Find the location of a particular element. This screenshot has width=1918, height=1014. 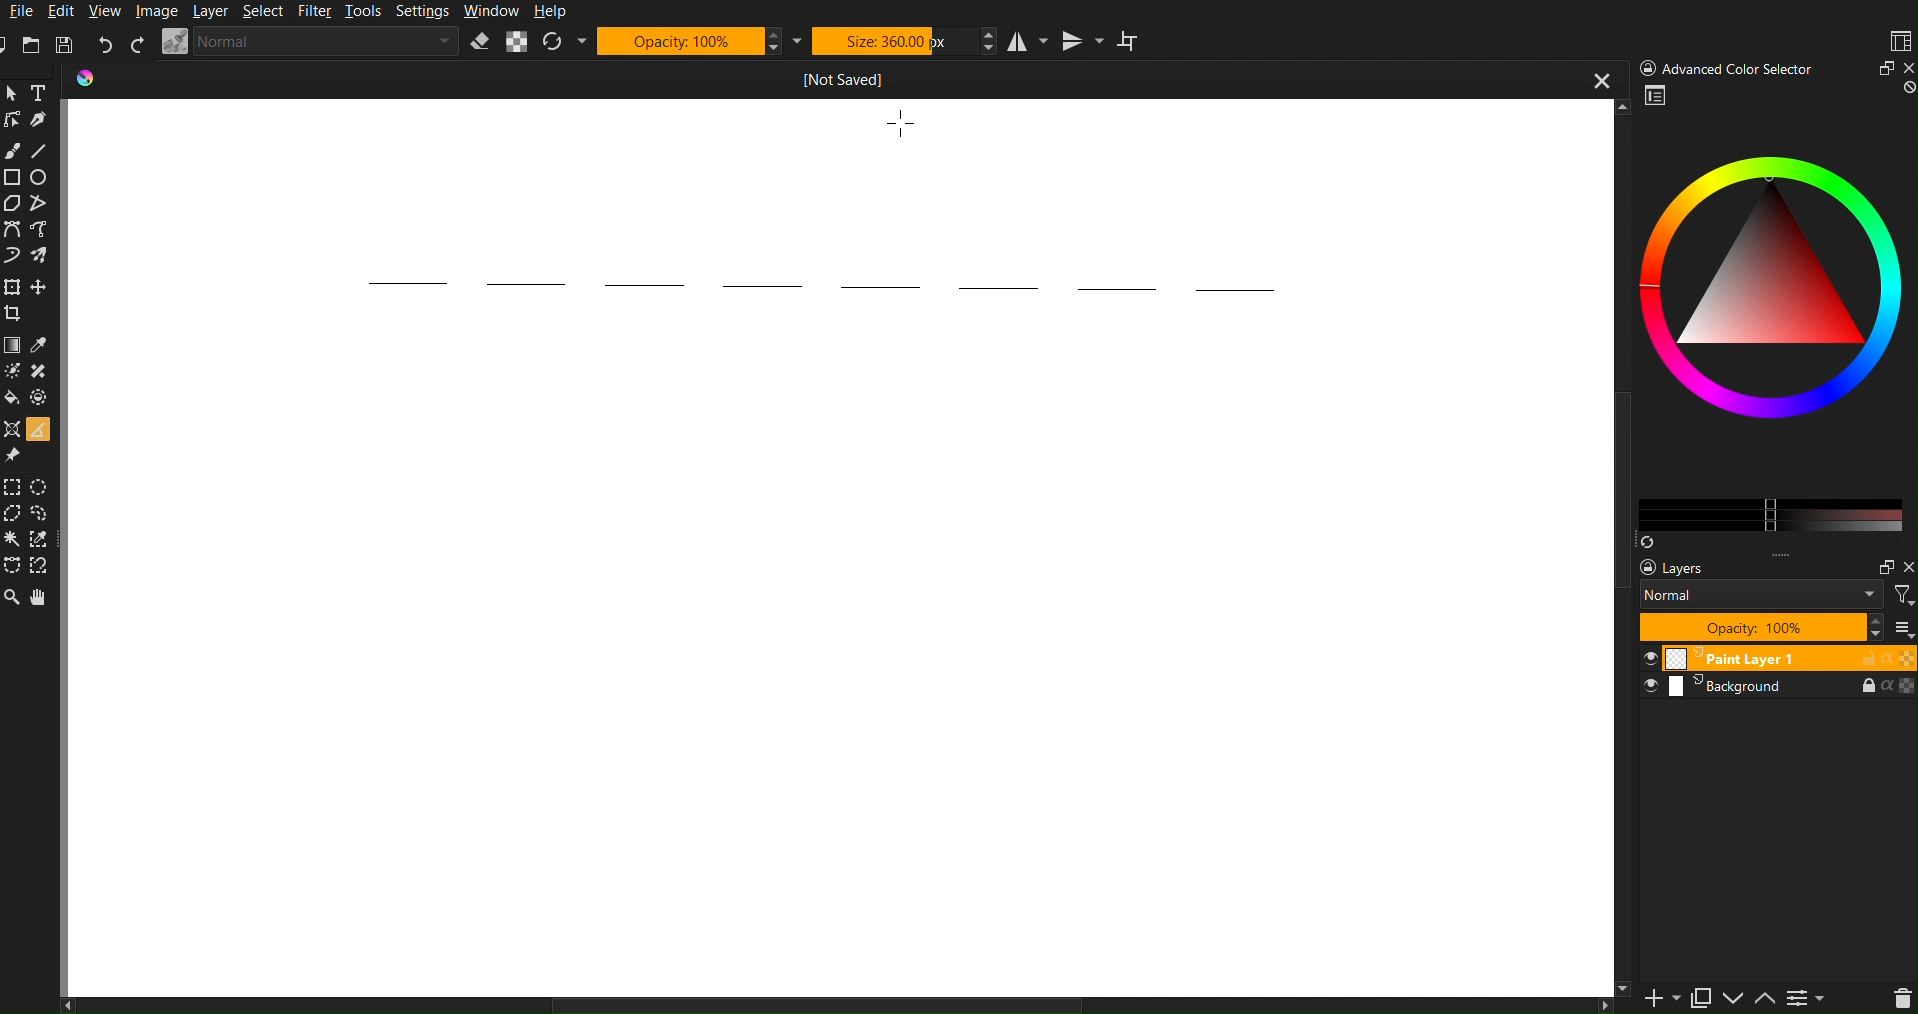

Advanced Color Selector is located at coordinates (1773, 67).